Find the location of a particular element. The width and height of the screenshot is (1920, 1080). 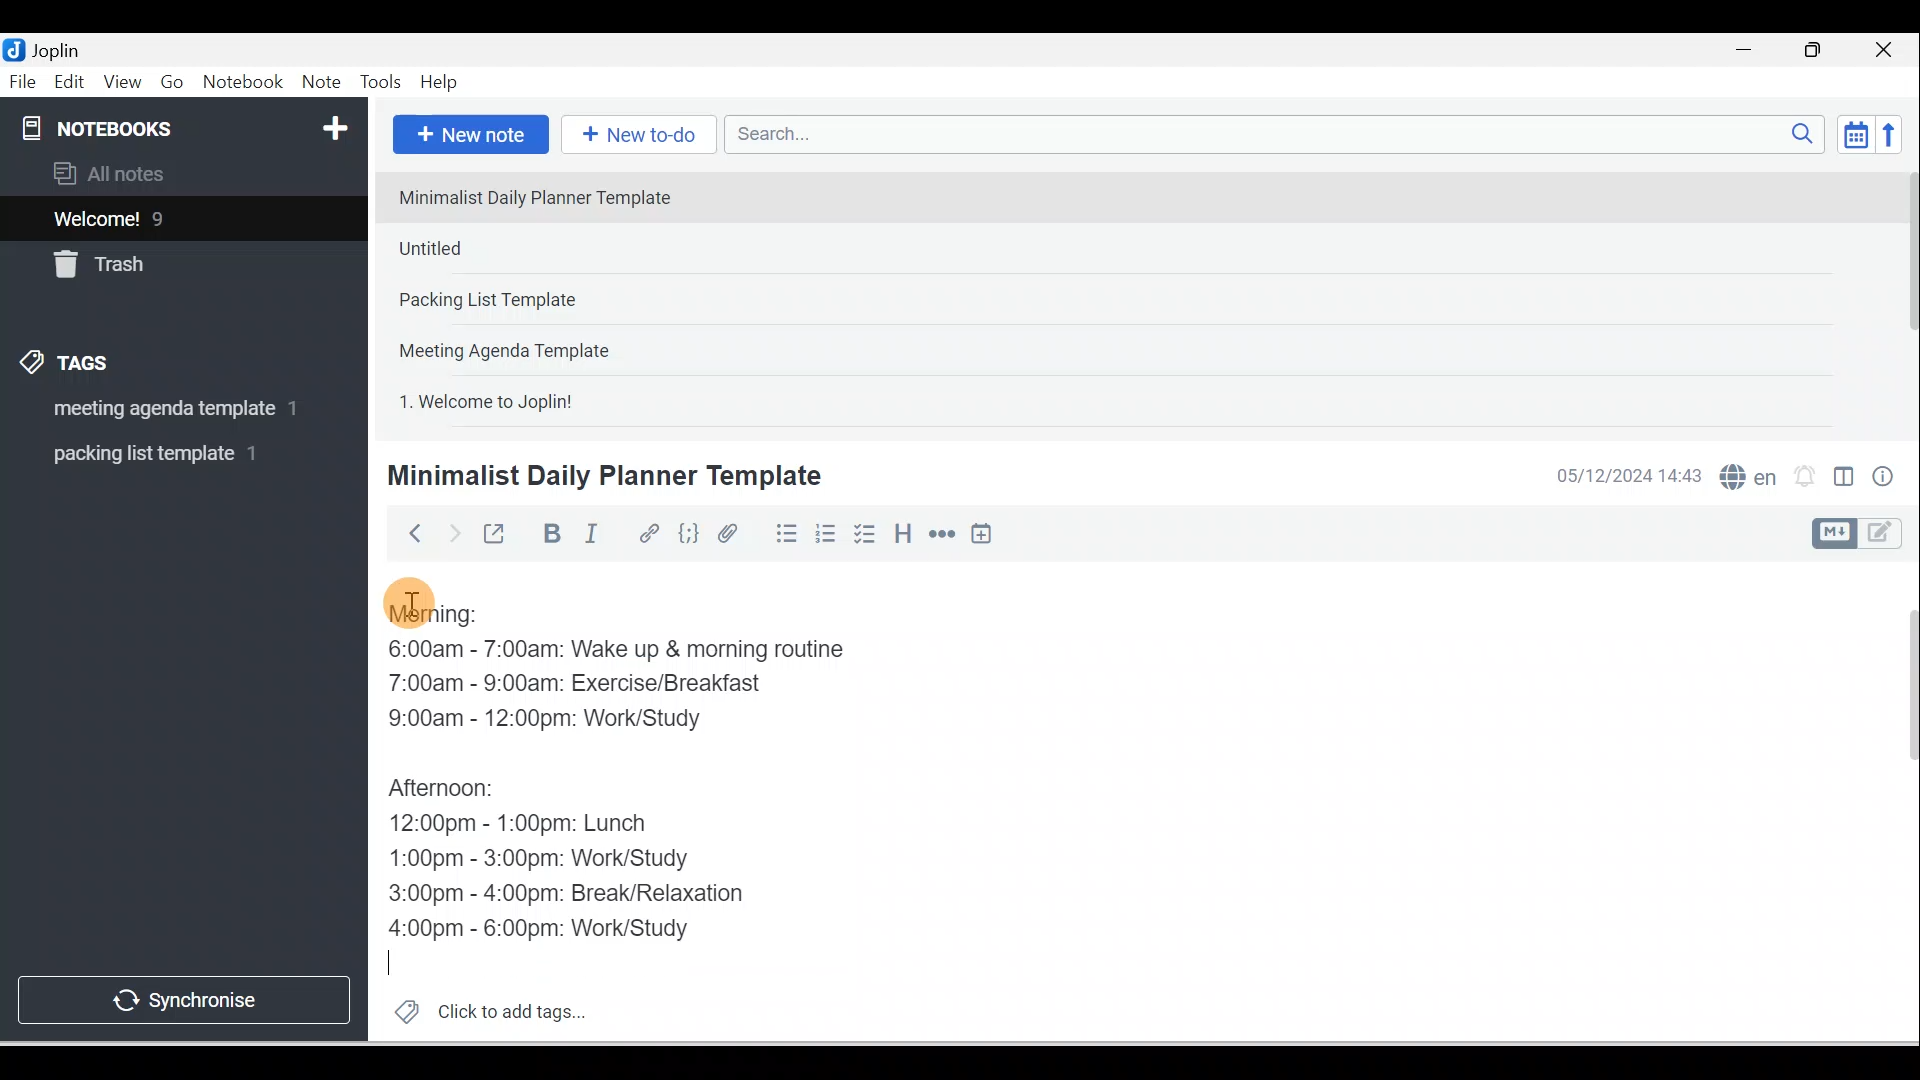

Trash is located at coordinates (147, 259).